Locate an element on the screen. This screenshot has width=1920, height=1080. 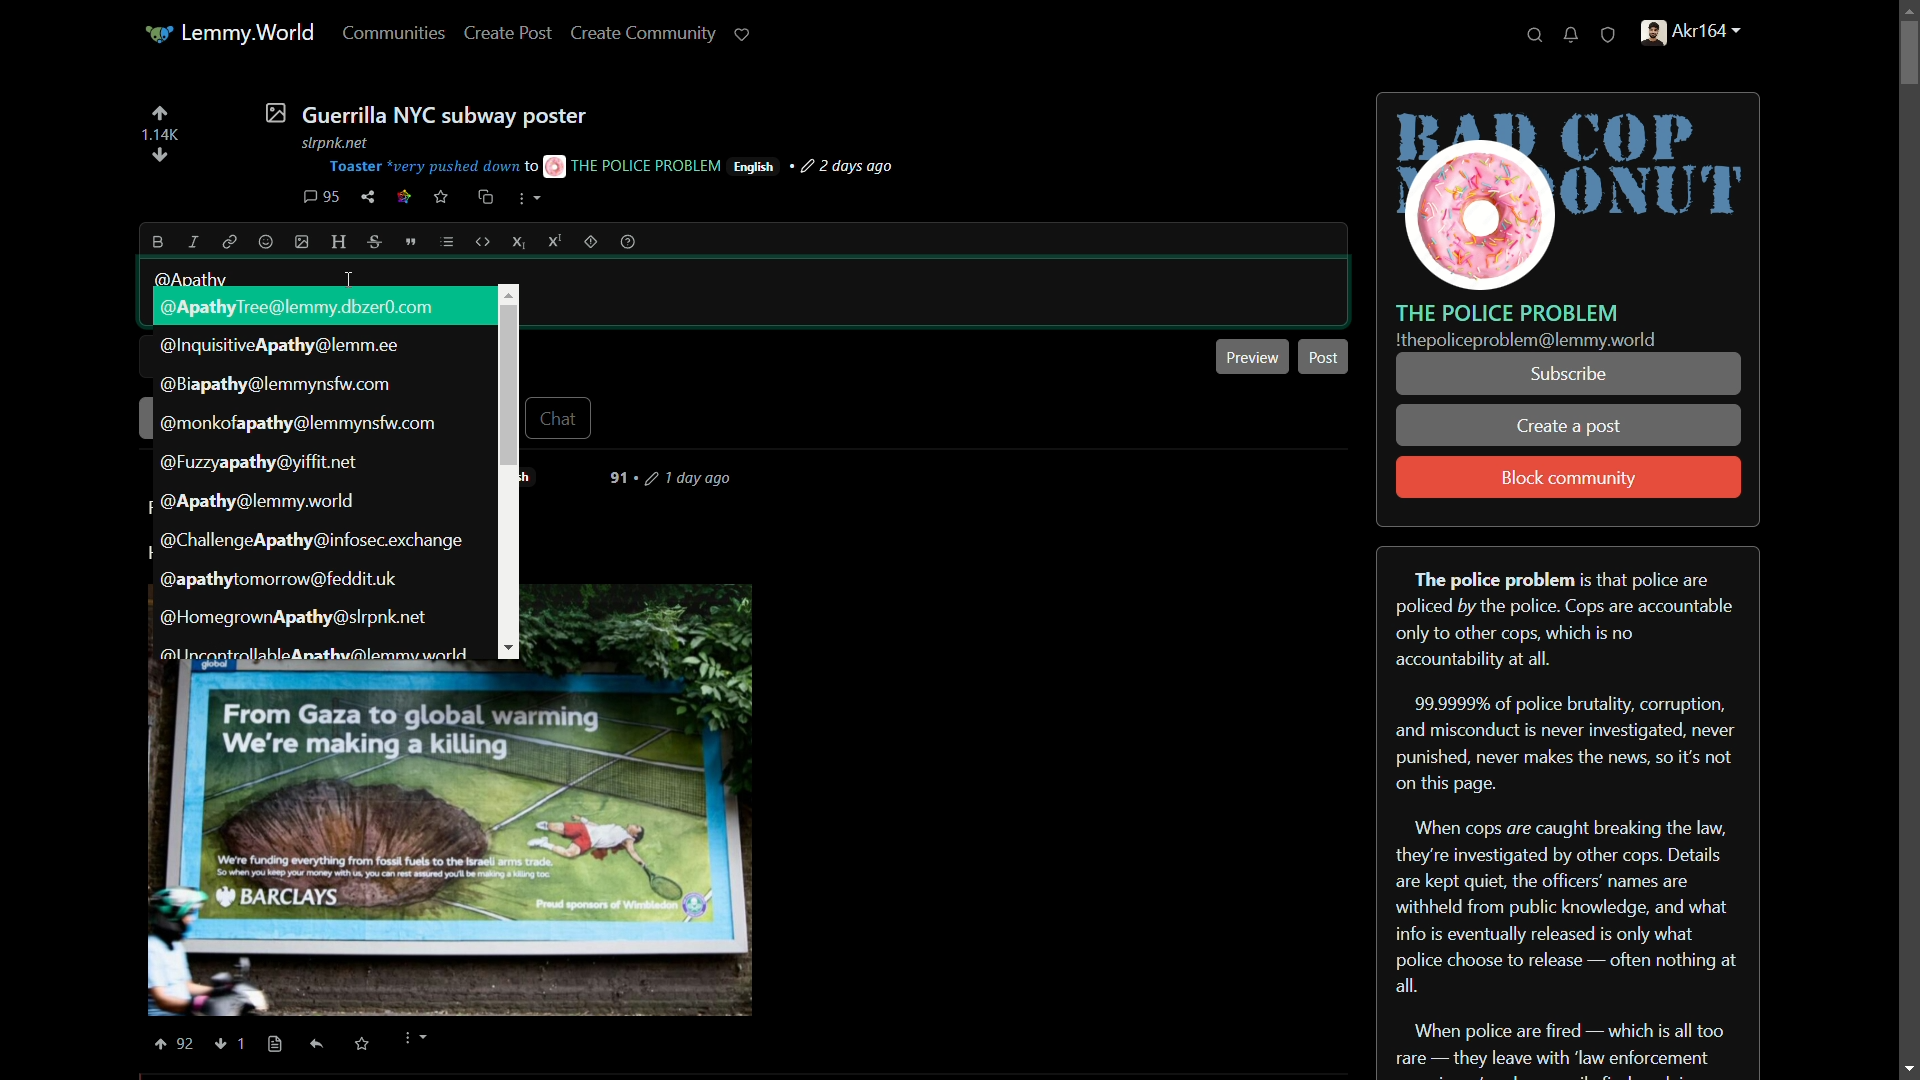
code is located at coordinates (484, 242).